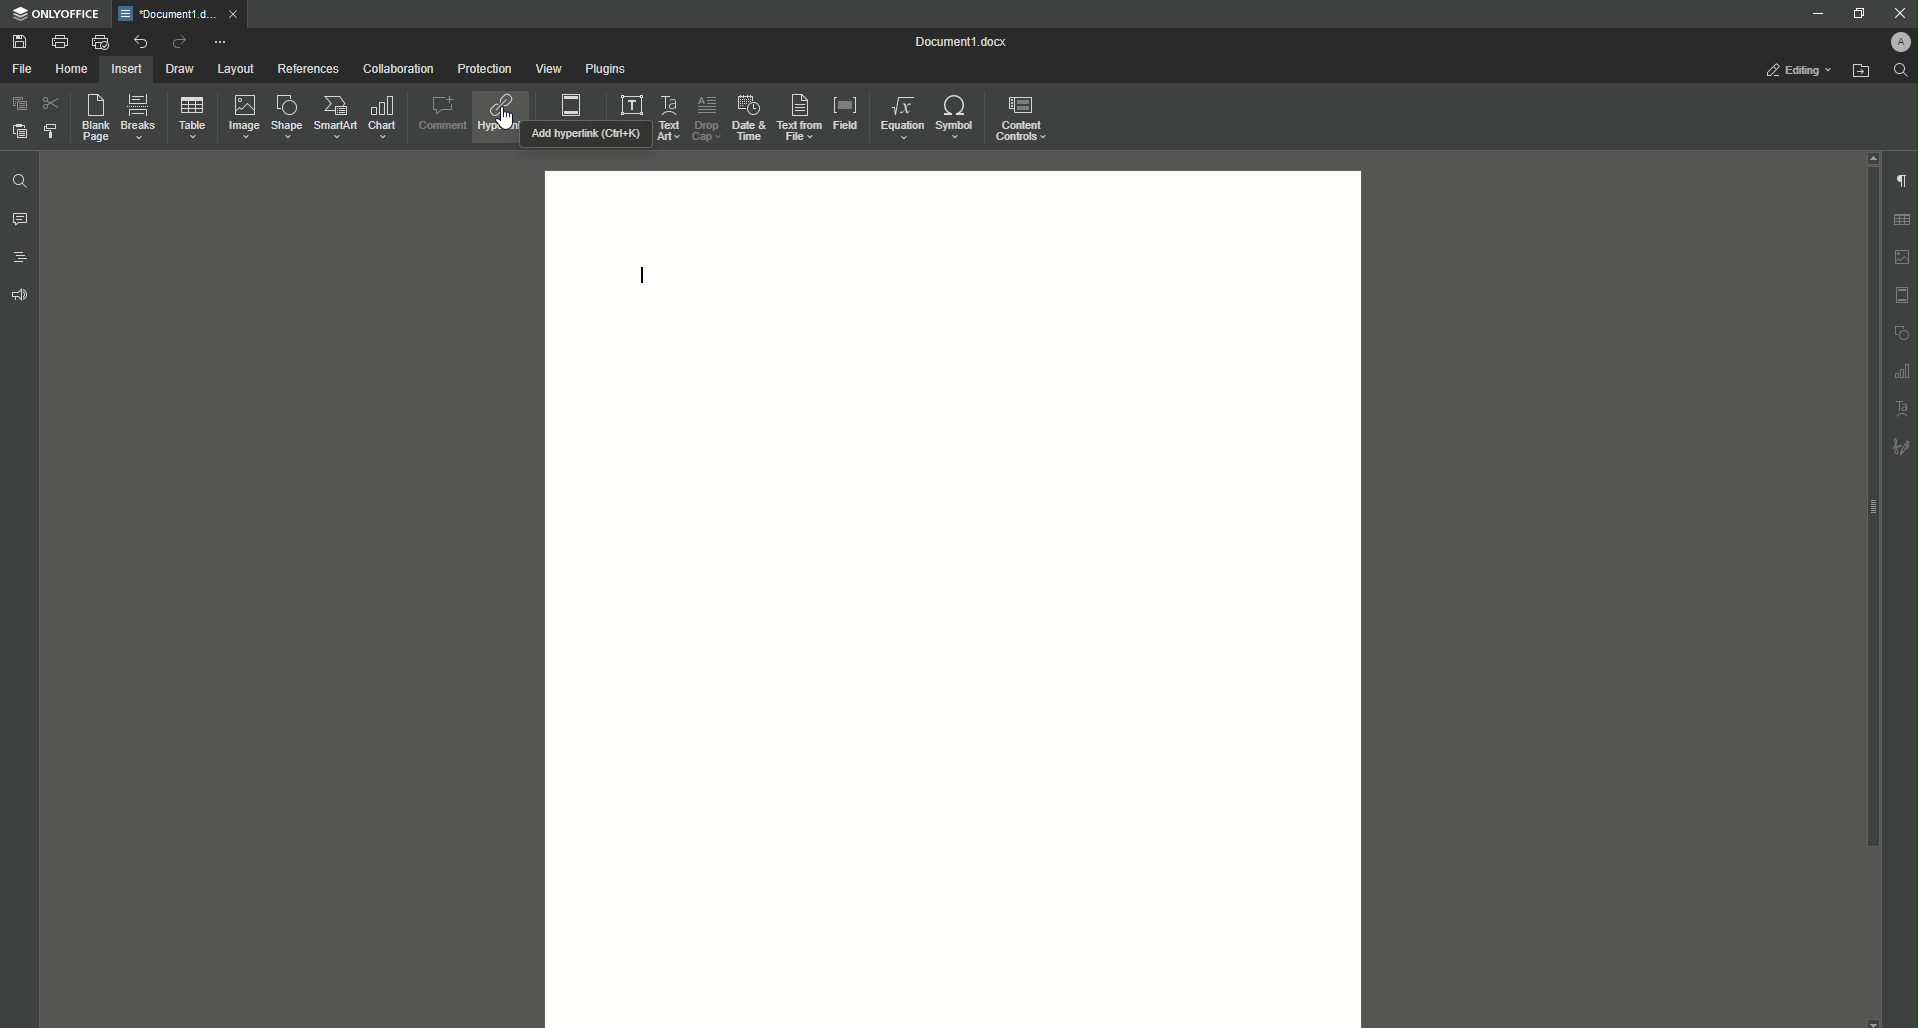 Image resolution: width=1918 pixels, height=1028 pixels. I want to click on Drop Cap, so click(706, 117).